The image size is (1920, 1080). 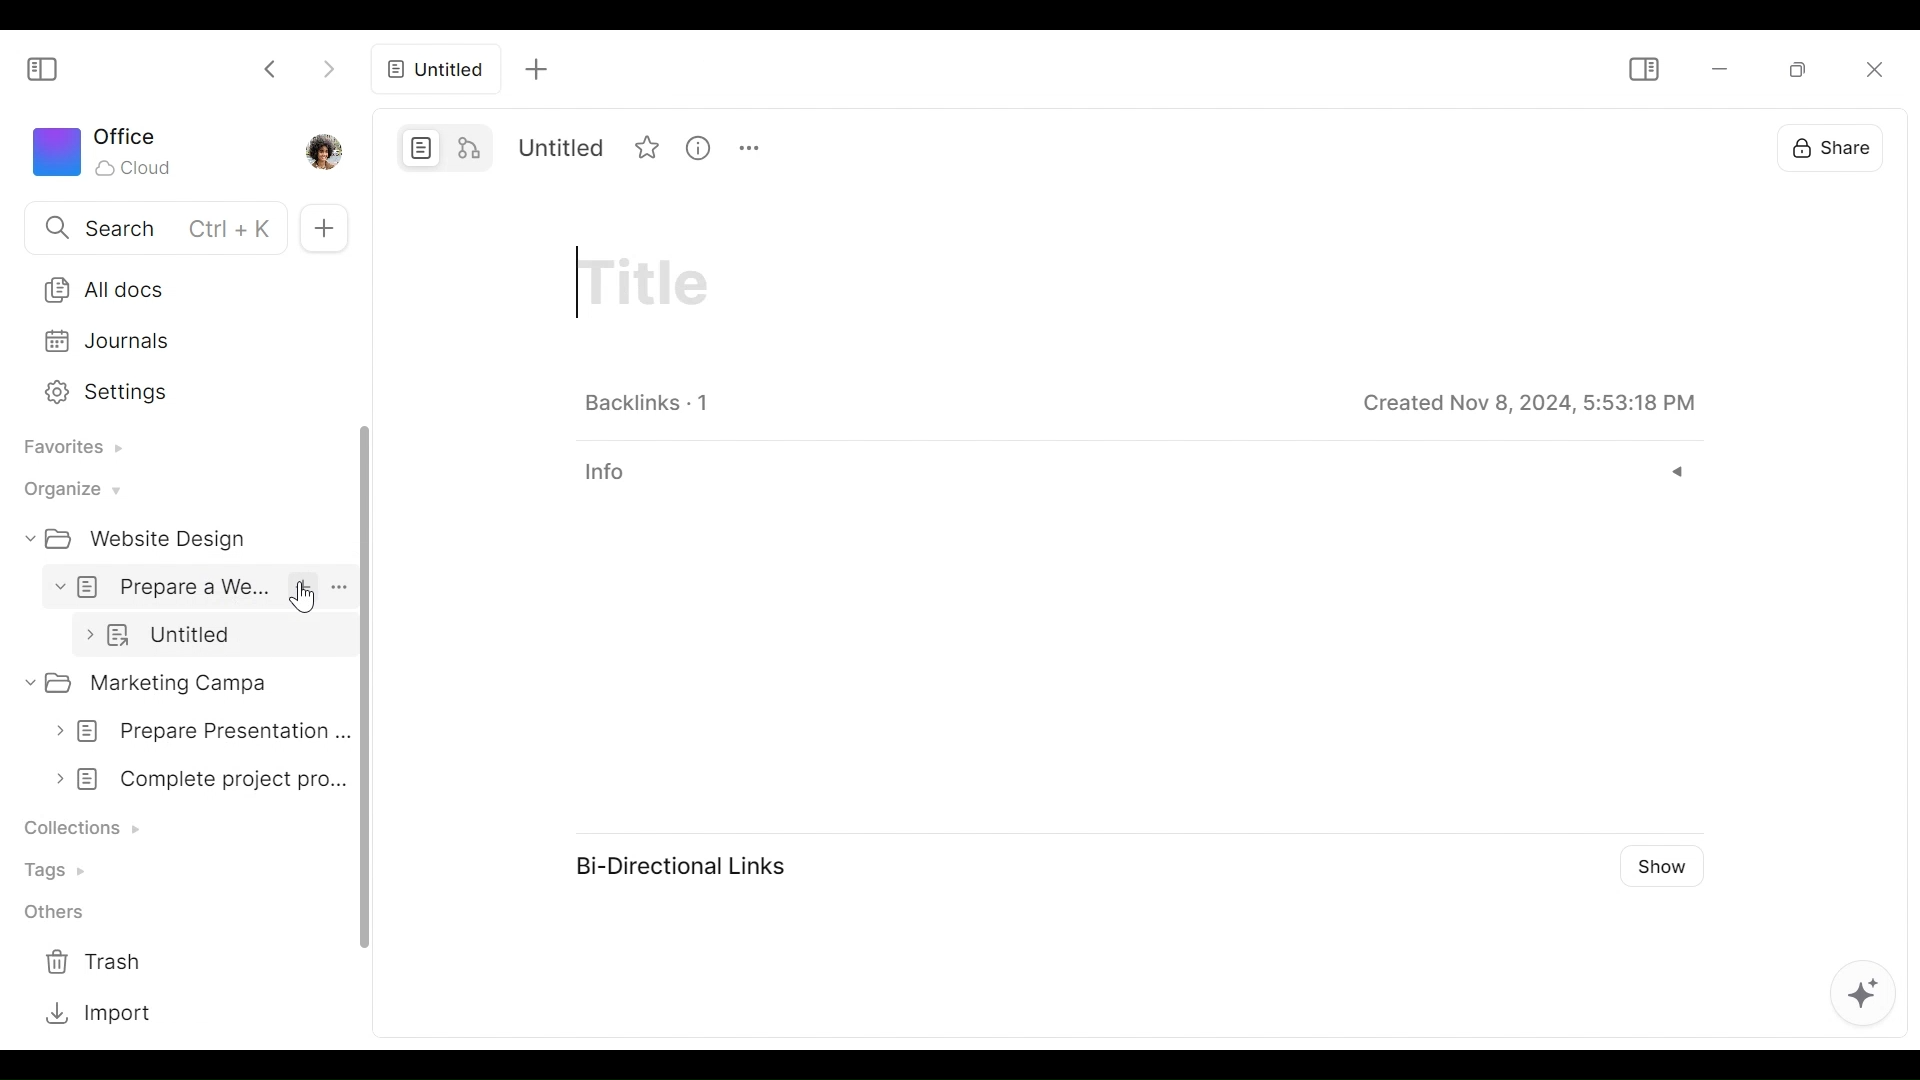 I want to click on Back , so click(x=272, y=68).